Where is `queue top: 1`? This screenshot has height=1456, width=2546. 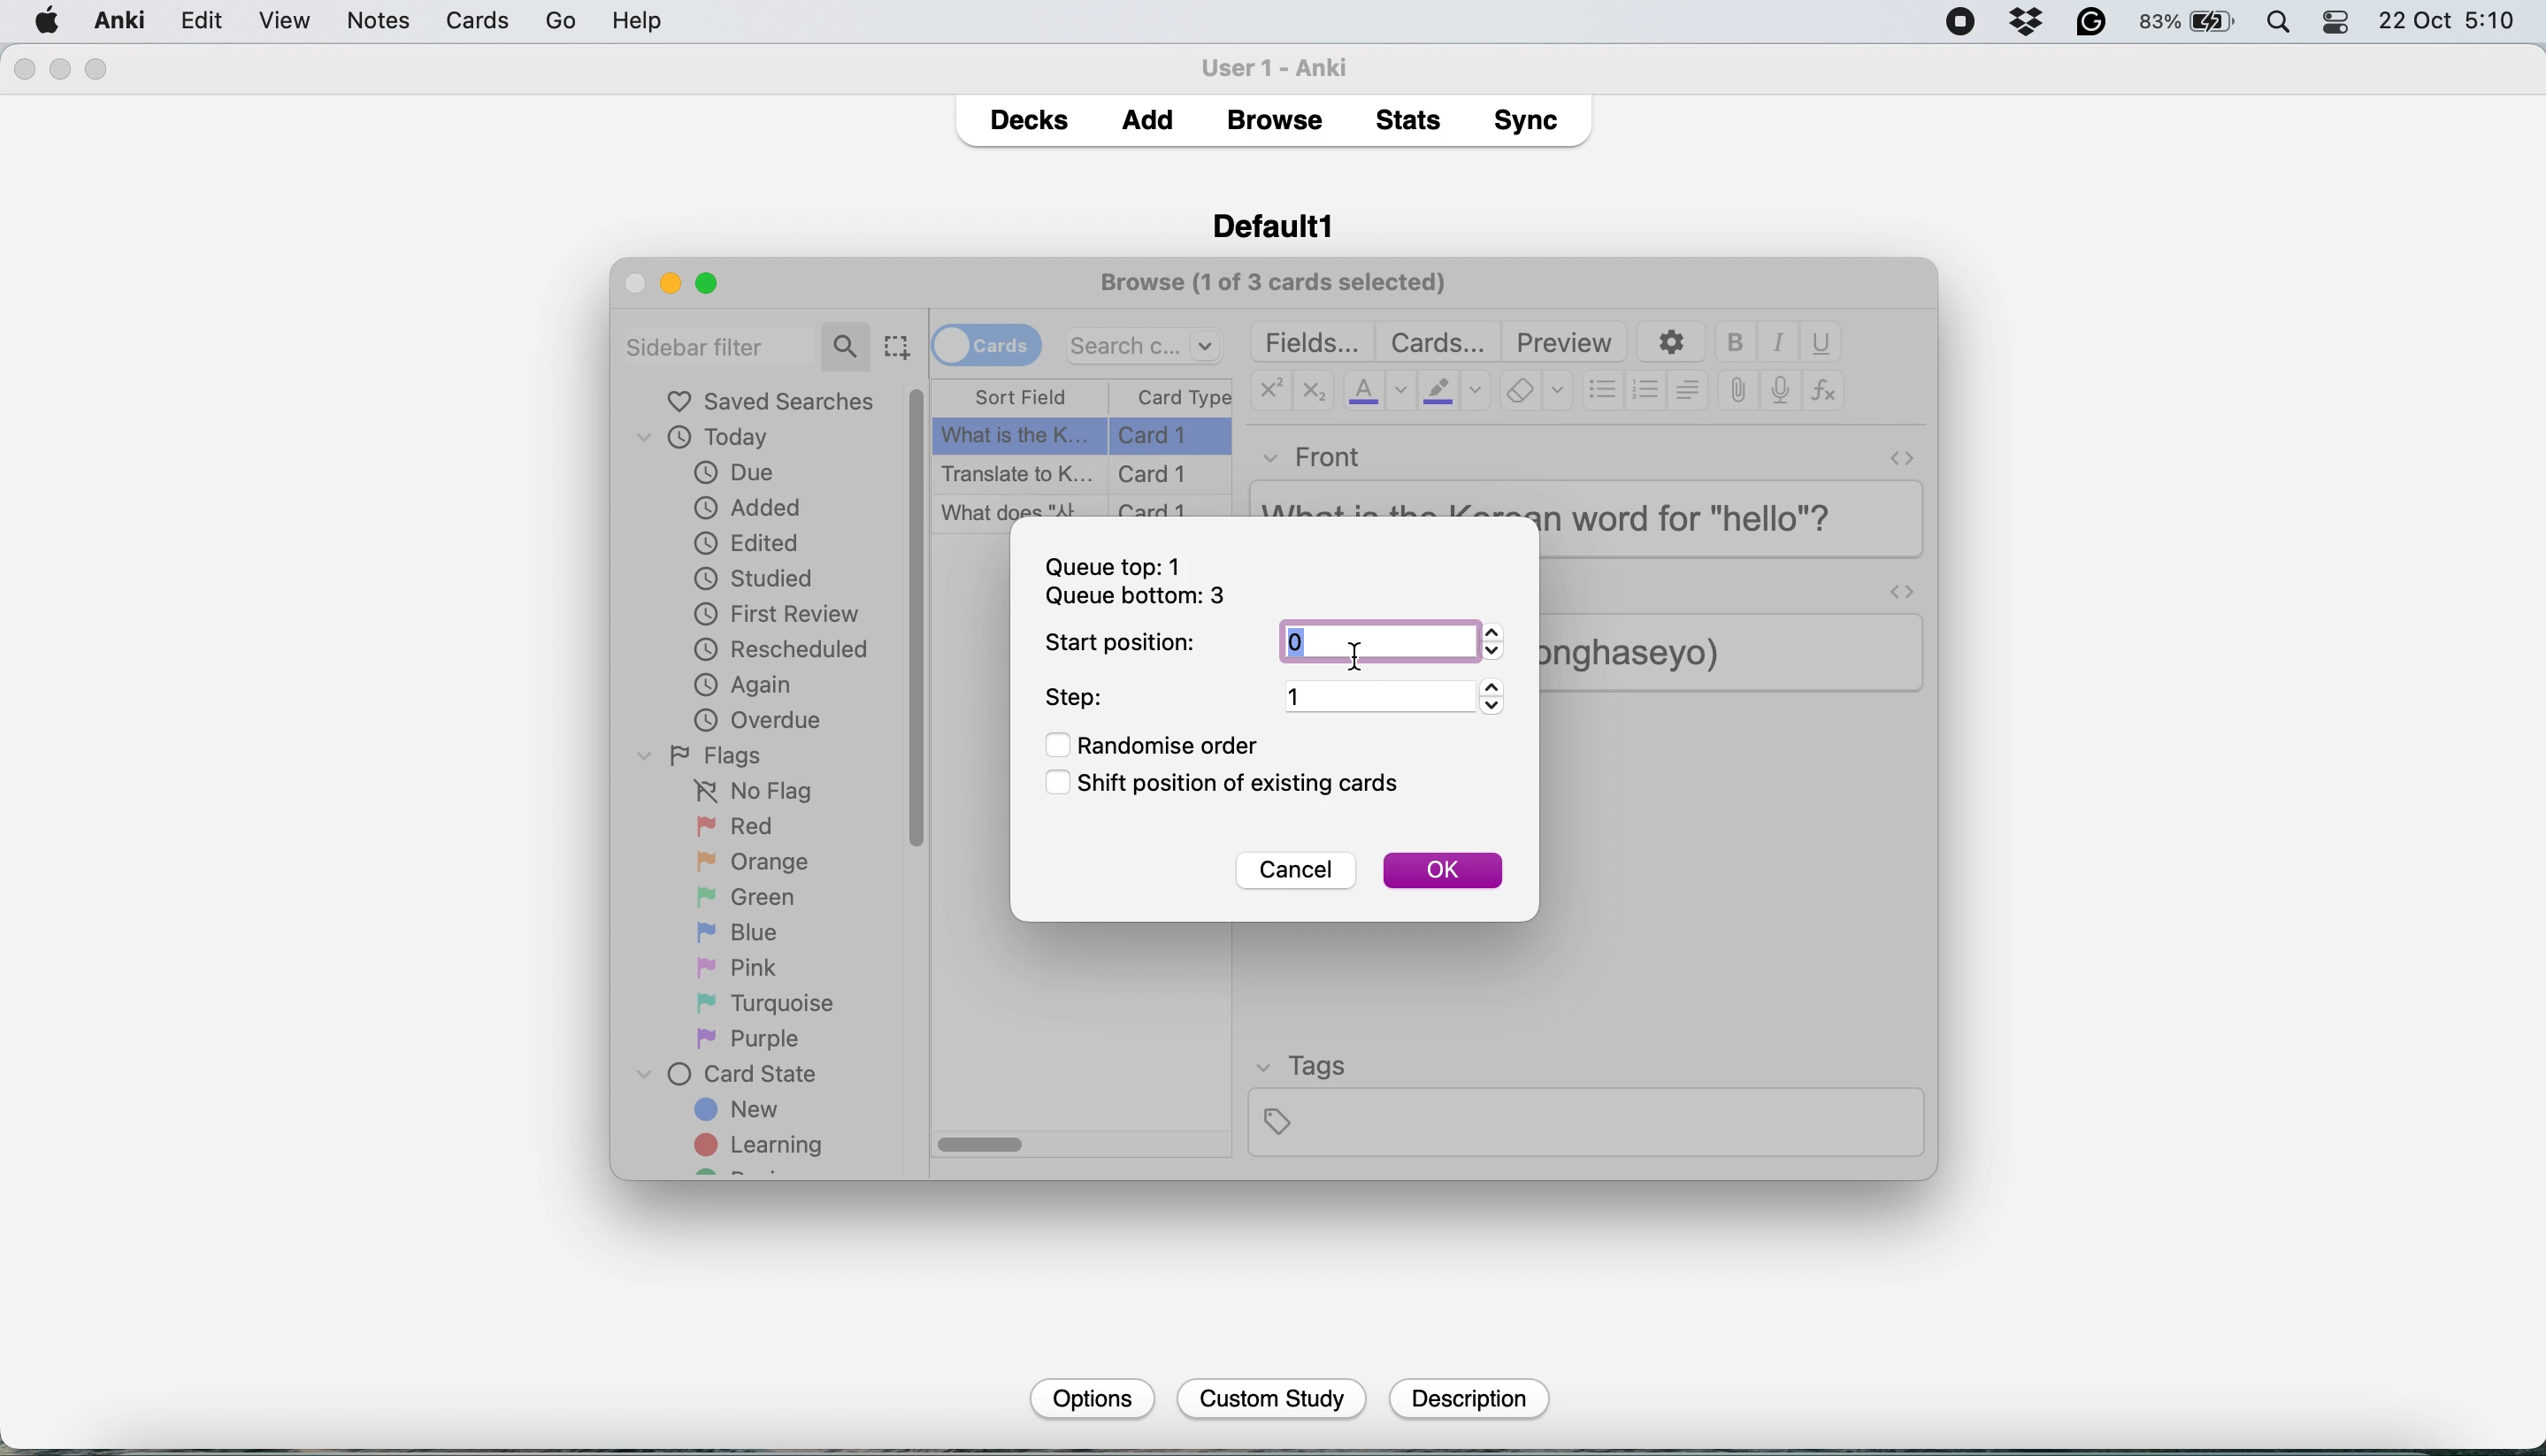
queue top: 1 is located at coordinates (1119, 566).